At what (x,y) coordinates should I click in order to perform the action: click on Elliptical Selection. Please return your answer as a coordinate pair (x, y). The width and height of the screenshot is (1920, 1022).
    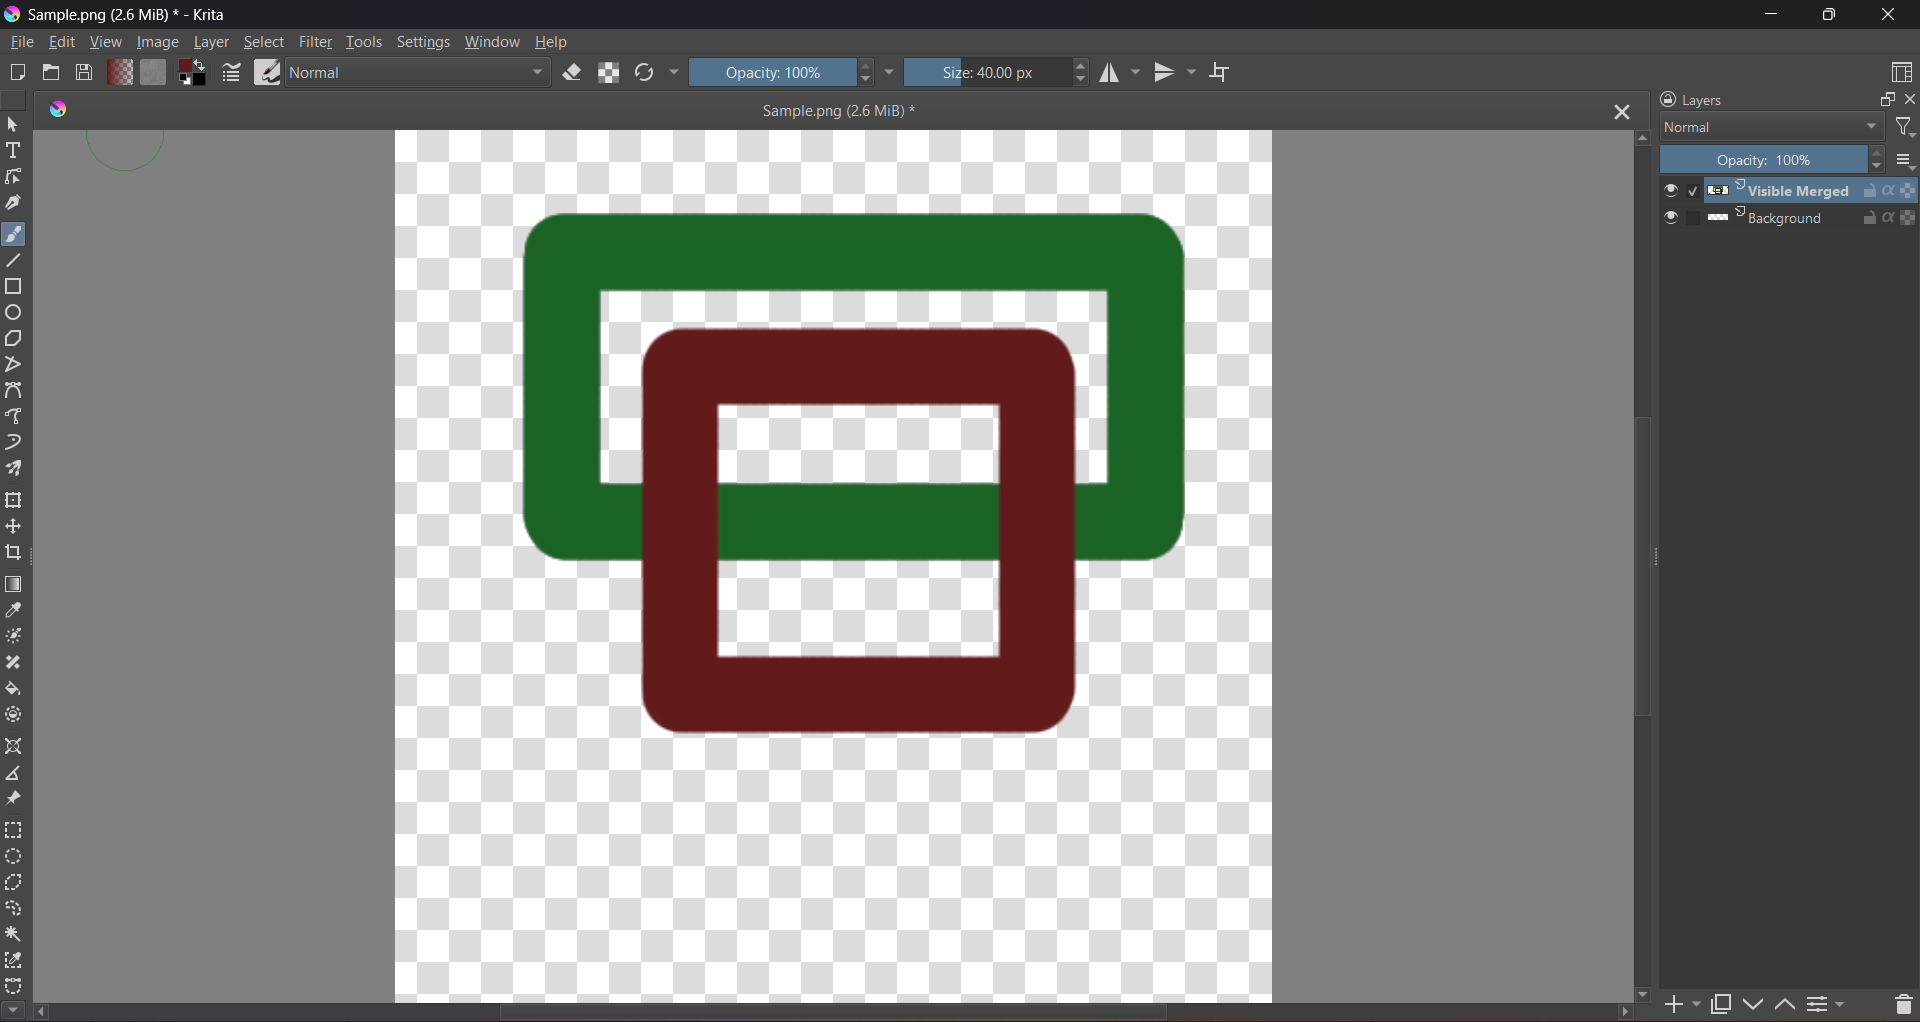
    Looking at the image, I should click on (13, 857).